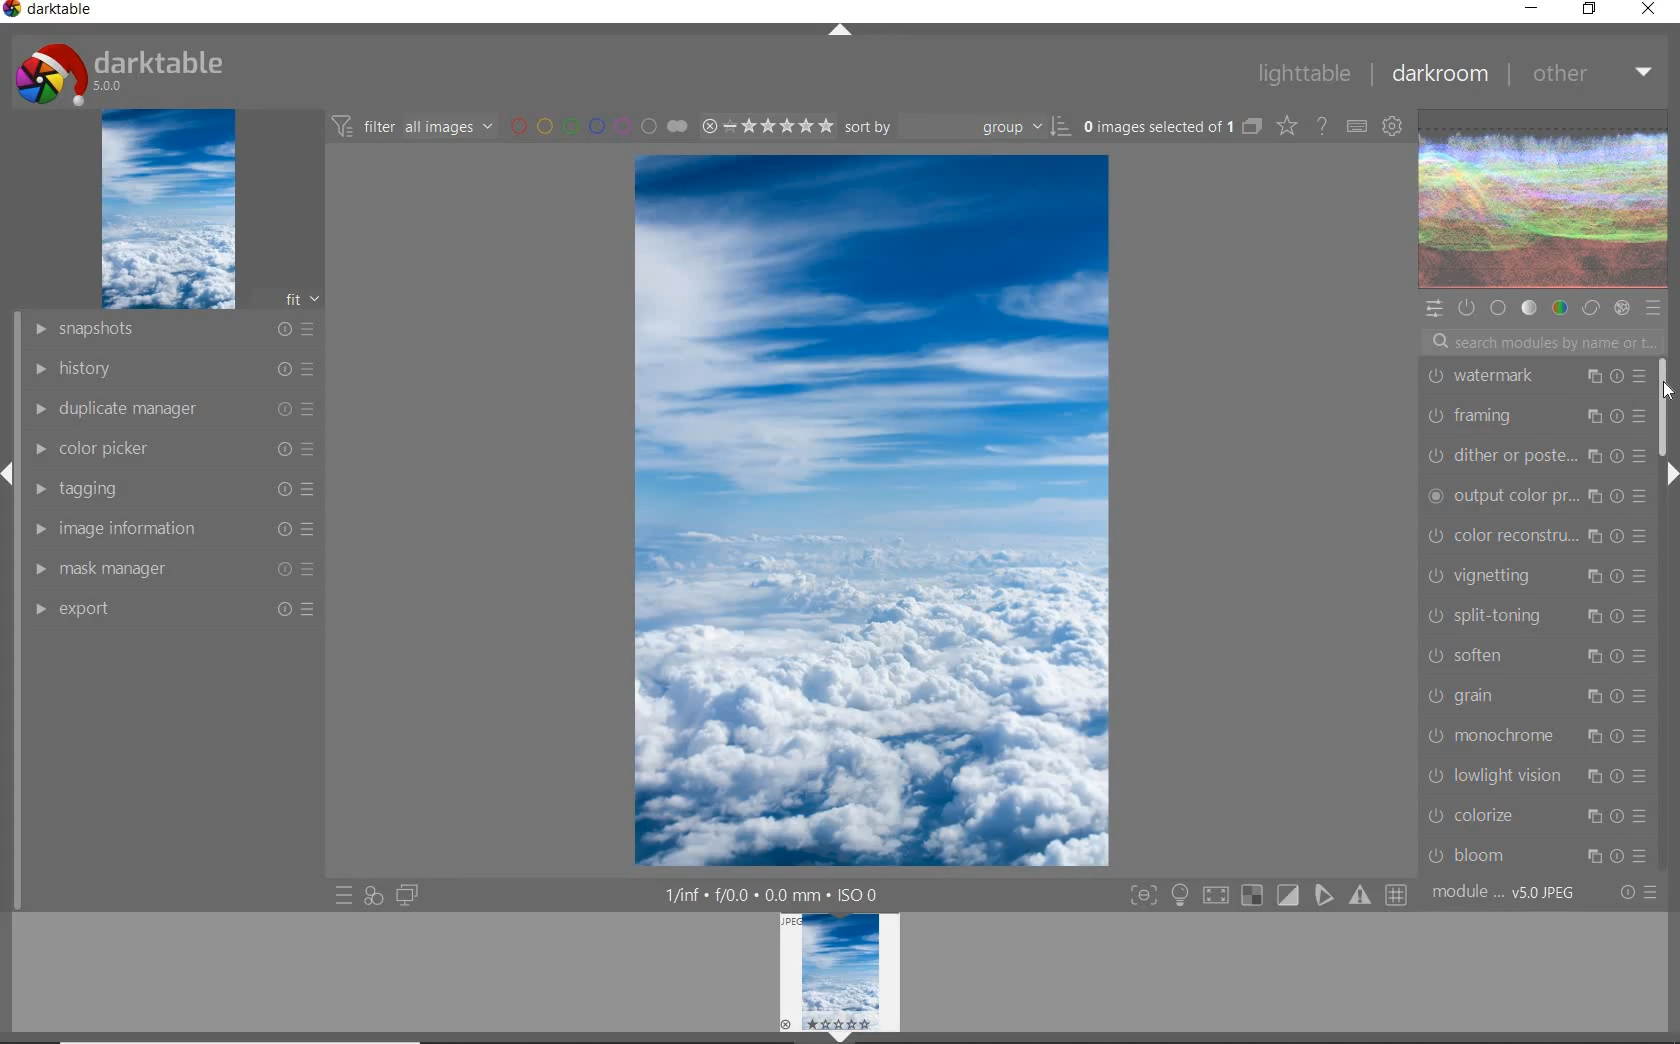  I want to click on COLOR RECONSTRUCTION, so click(1541, 536).